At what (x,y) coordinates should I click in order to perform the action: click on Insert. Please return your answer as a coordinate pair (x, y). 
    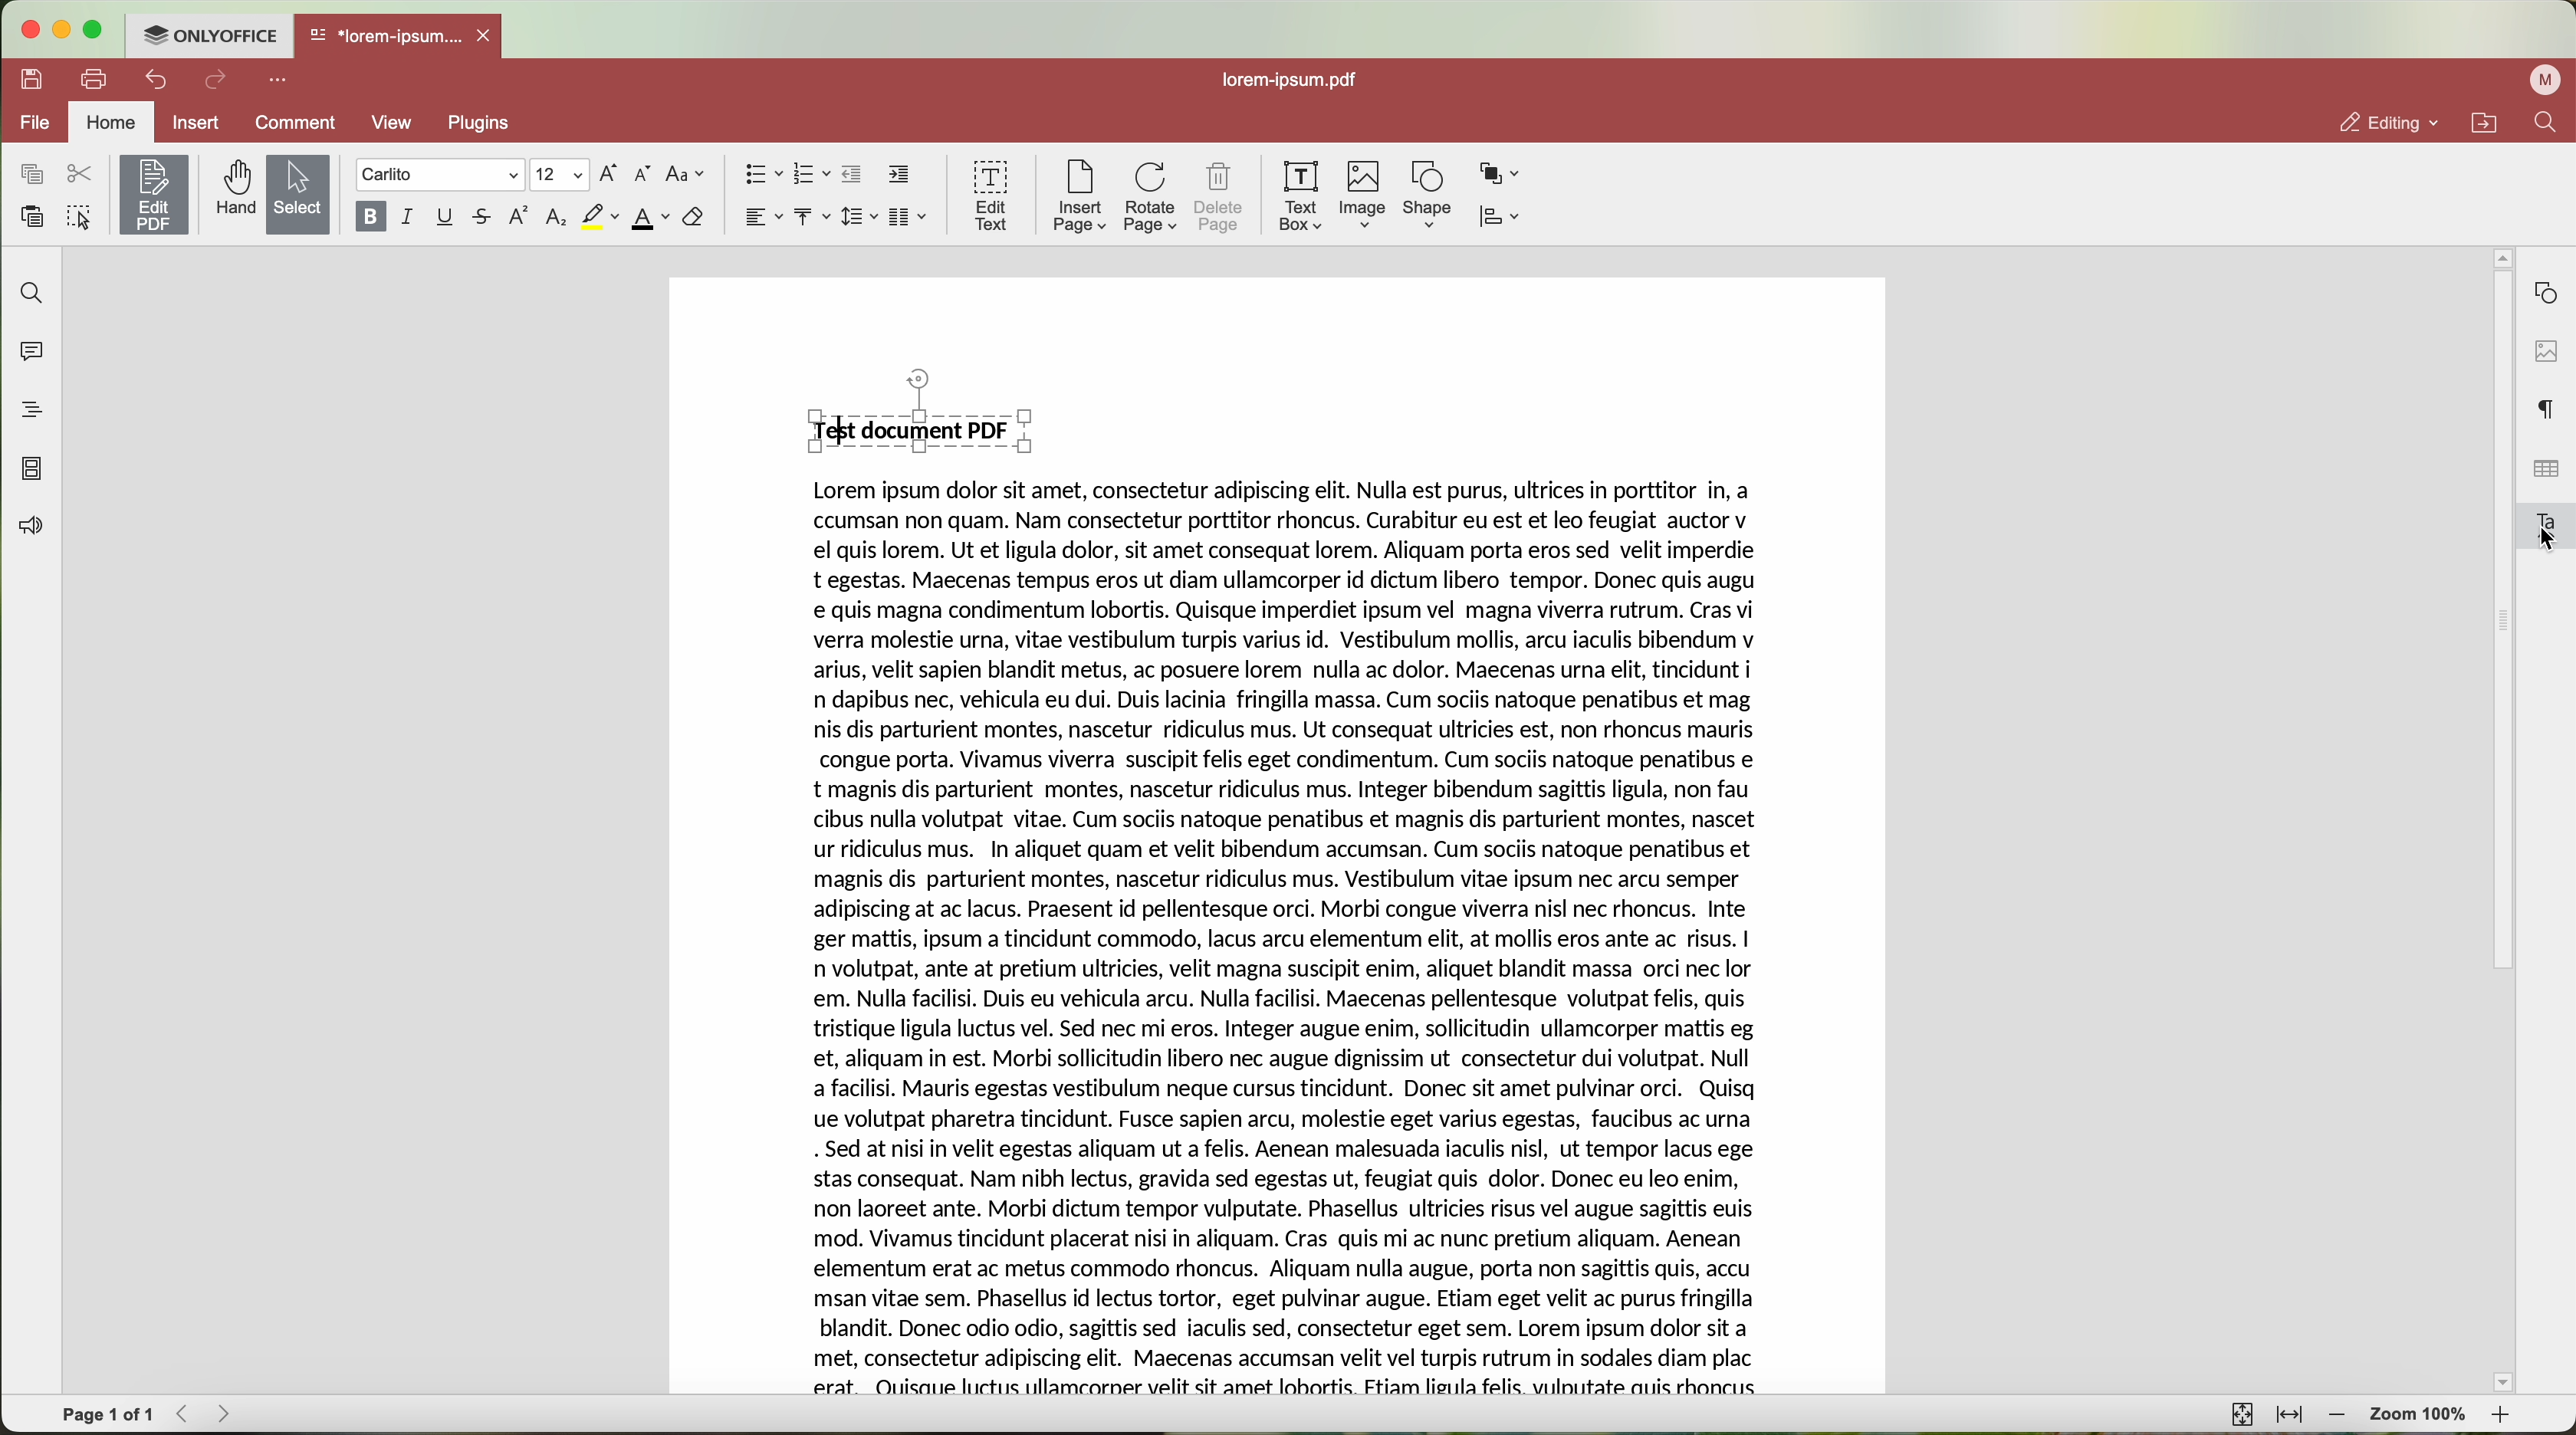
    Looking at the image, I should click on (196, 122).